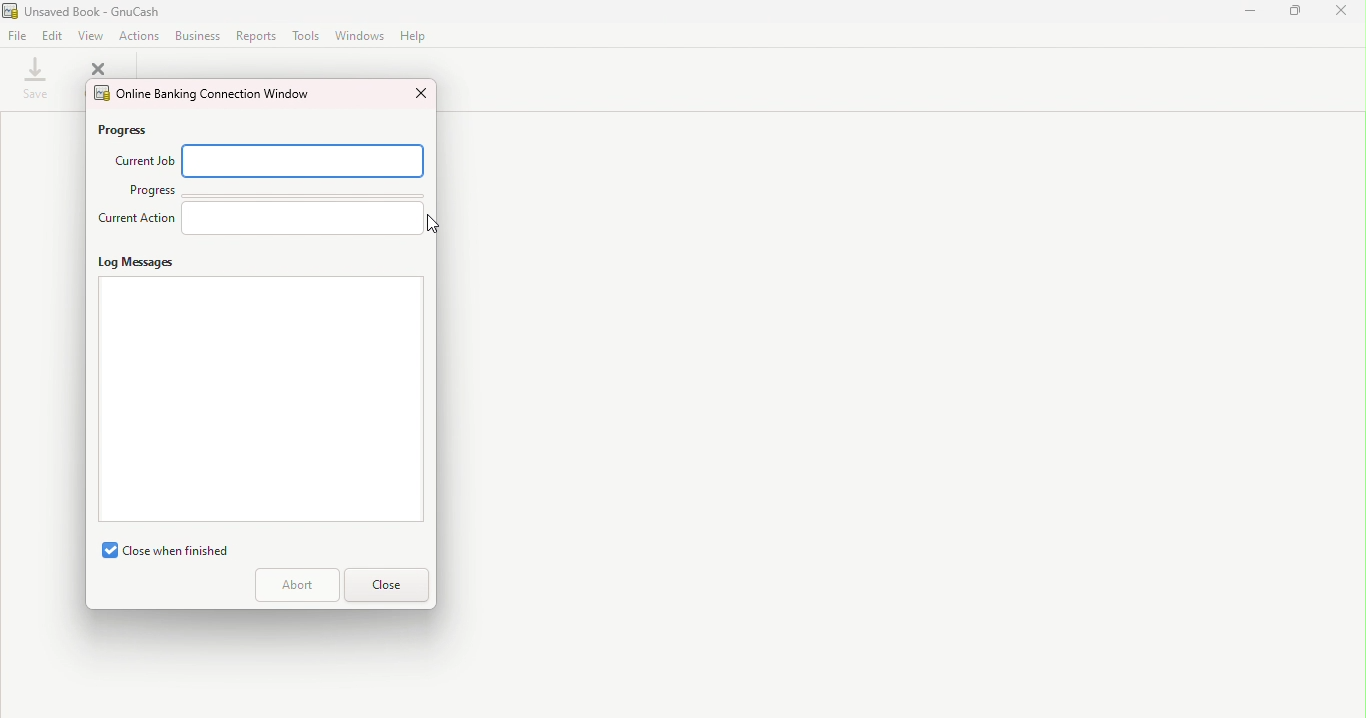 The image size is (1366, 718). What do you see at coordinates (143, 35) in the screenshot?
I see `Action` at bounding box center [143, 35].